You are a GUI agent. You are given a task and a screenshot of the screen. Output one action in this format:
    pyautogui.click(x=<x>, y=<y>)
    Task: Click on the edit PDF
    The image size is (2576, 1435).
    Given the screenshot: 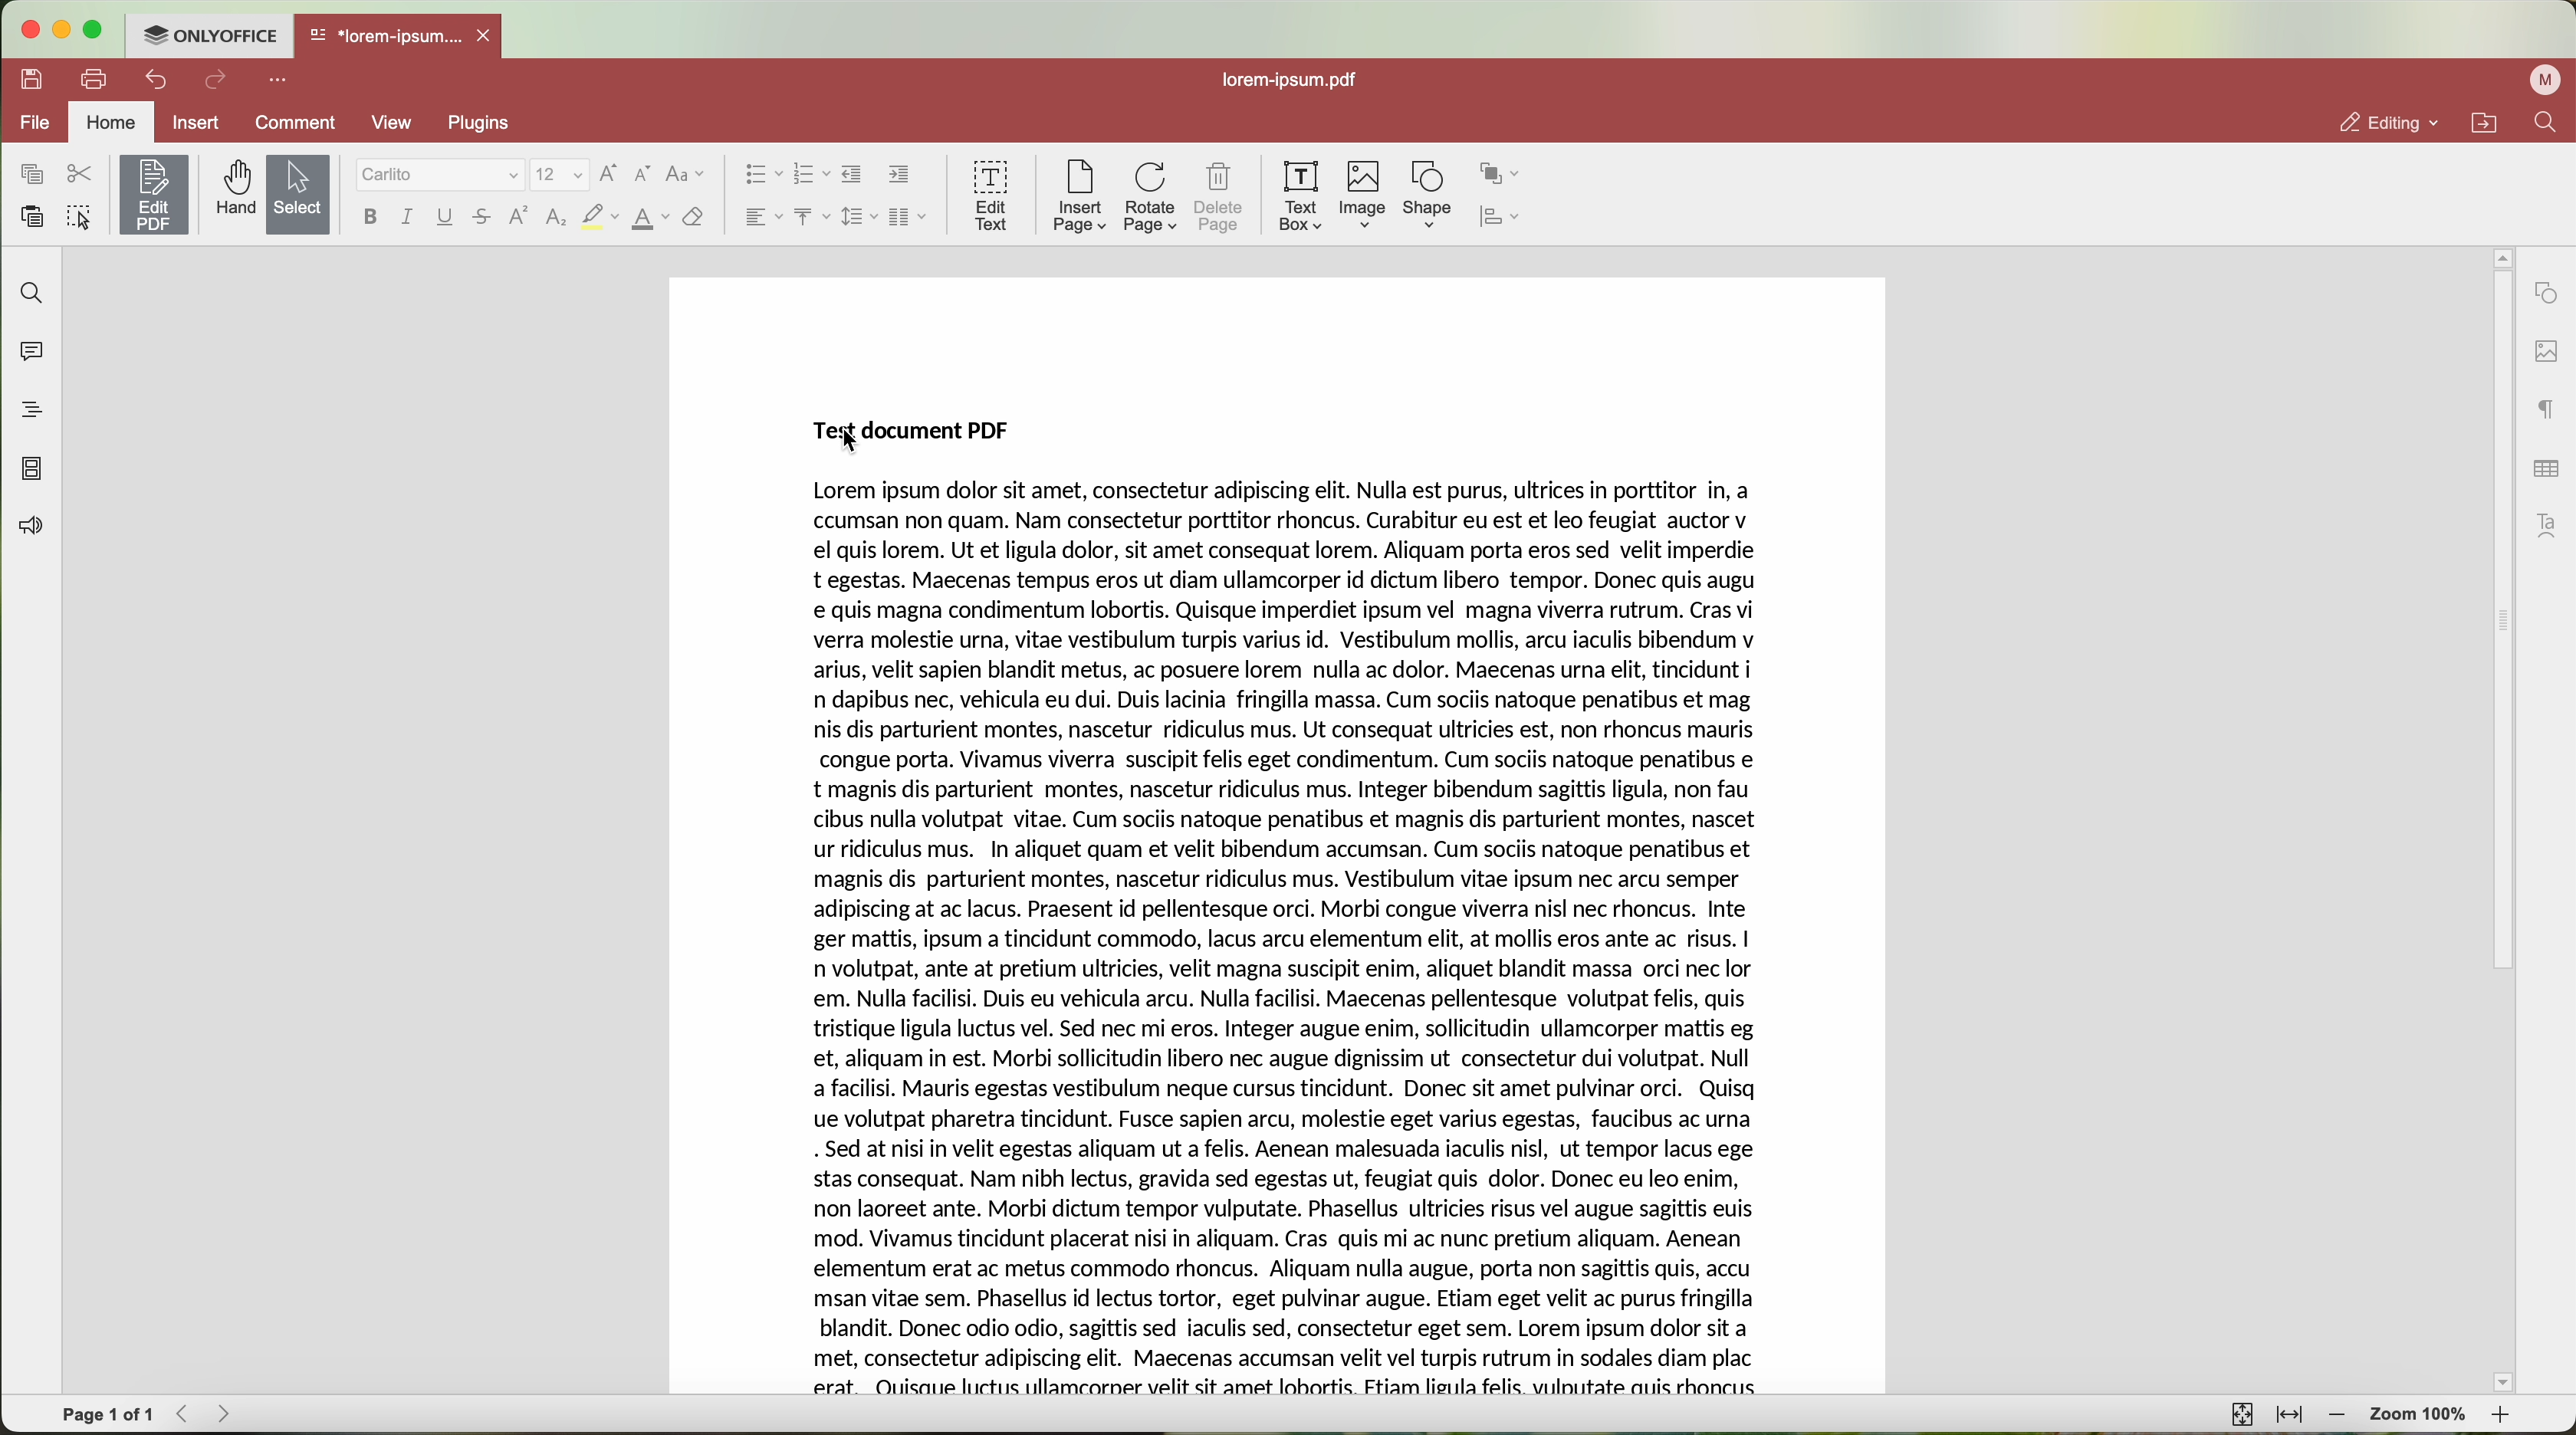 What is the action you would take?
    pyautogui.click(x=151, y=194)
    